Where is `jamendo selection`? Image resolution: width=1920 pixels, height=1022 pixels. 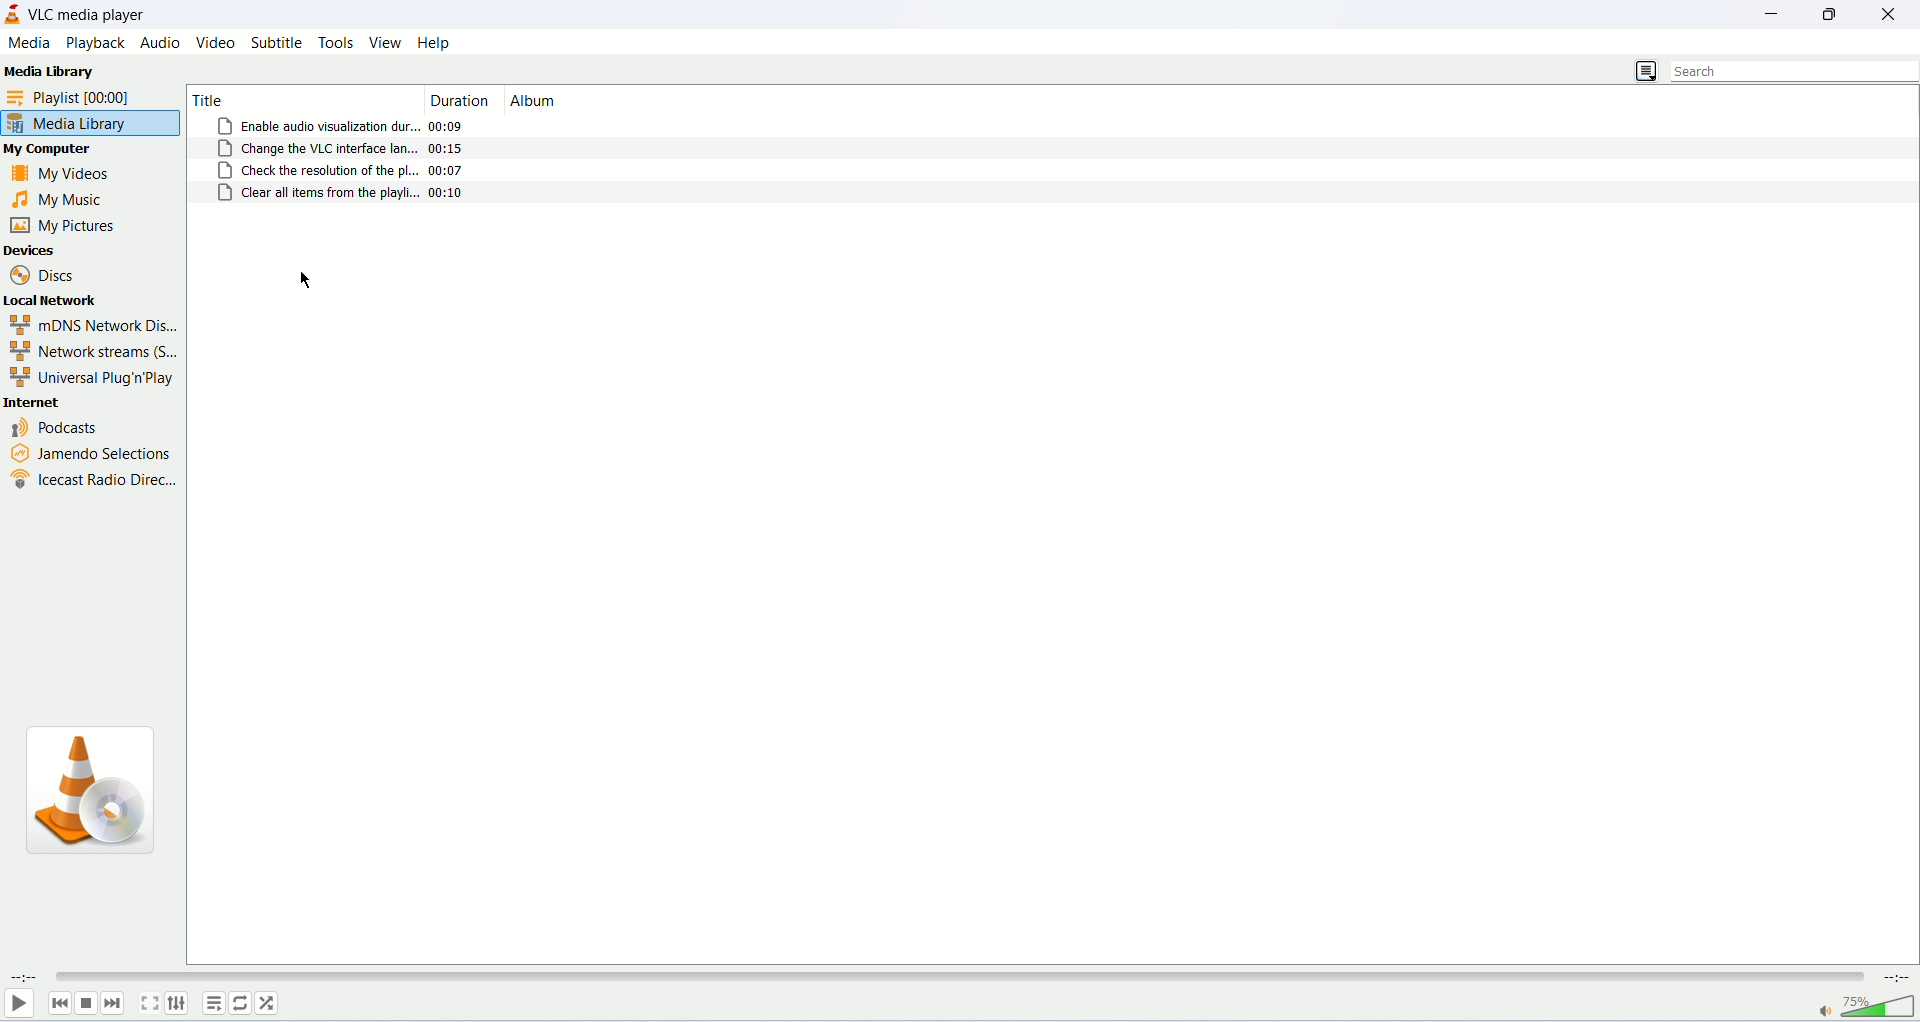 jamendo selection is located at coordinates (91, 454).